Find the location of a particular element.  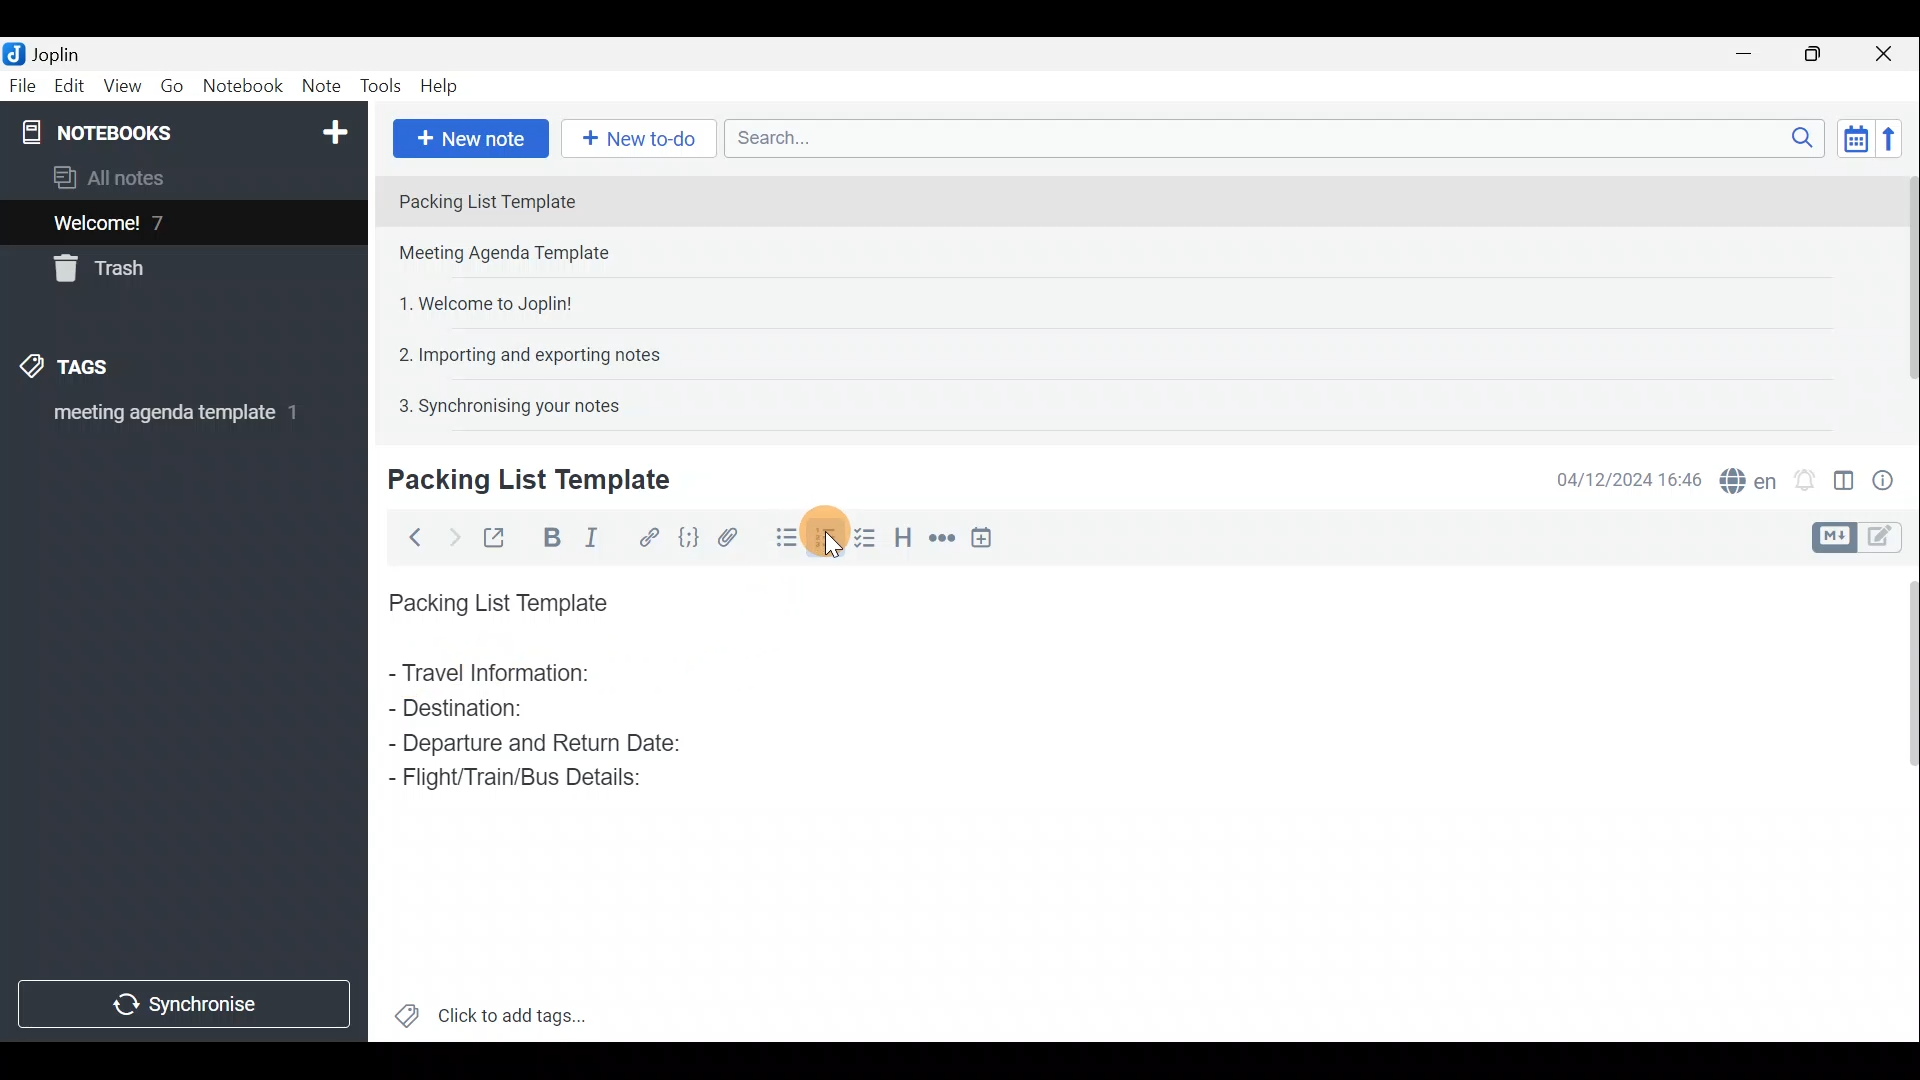

Scroll bar is located at coordinates (1902, 801).